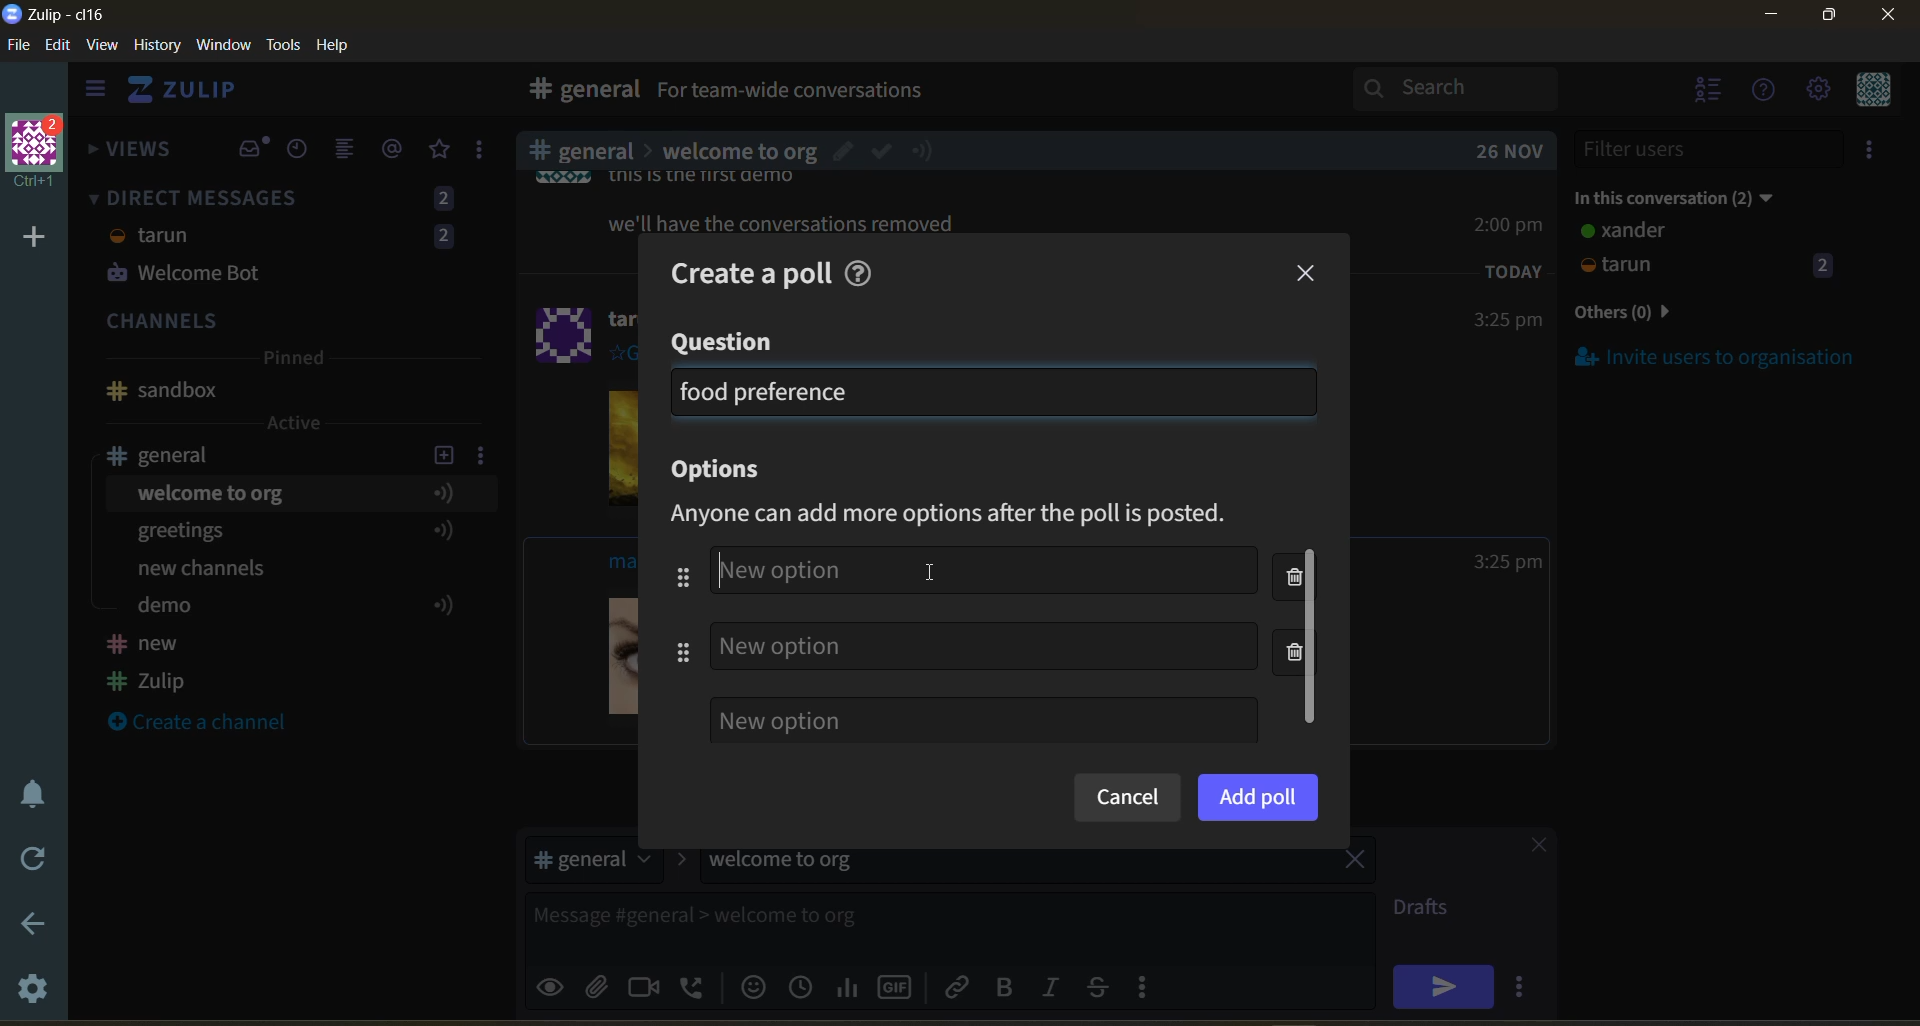  What do you see at coordinates (1506, 321) in the screenshot?
I see `3:25 pm` at bounding box center [1506, 321].